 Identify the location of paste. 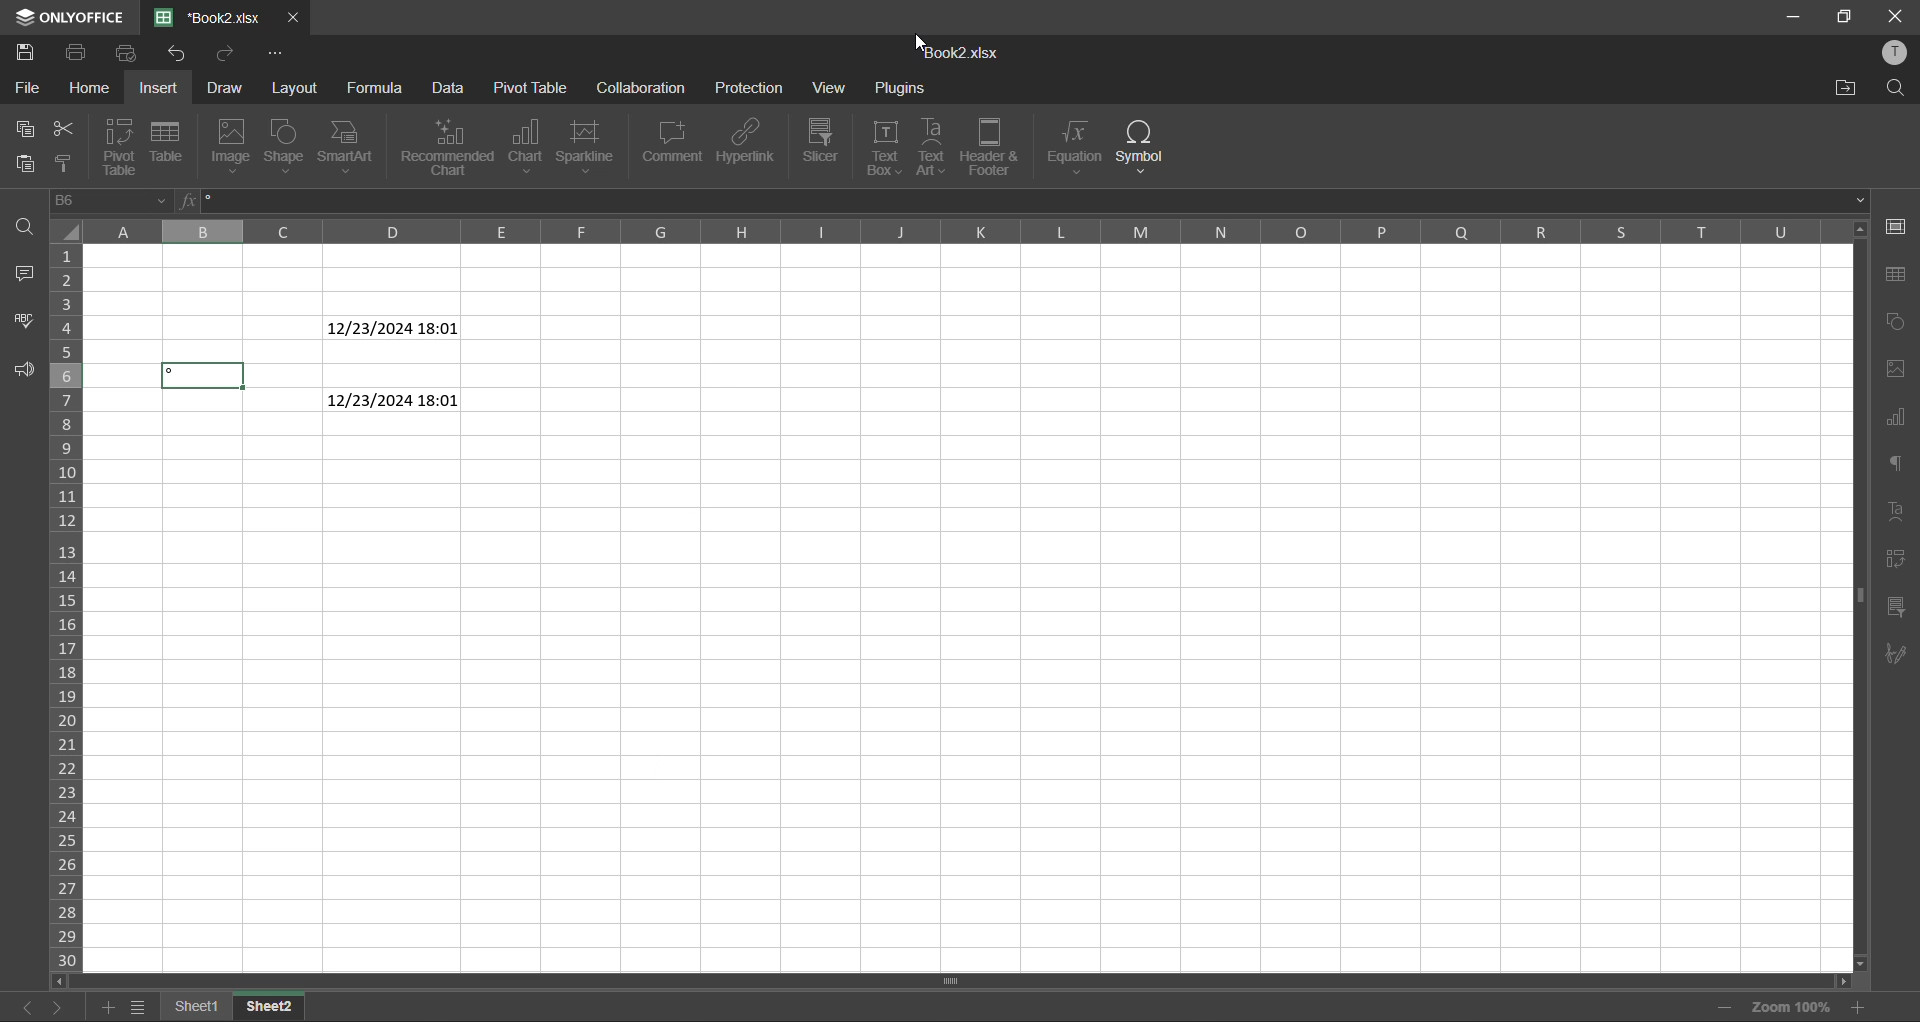
(28, 164).